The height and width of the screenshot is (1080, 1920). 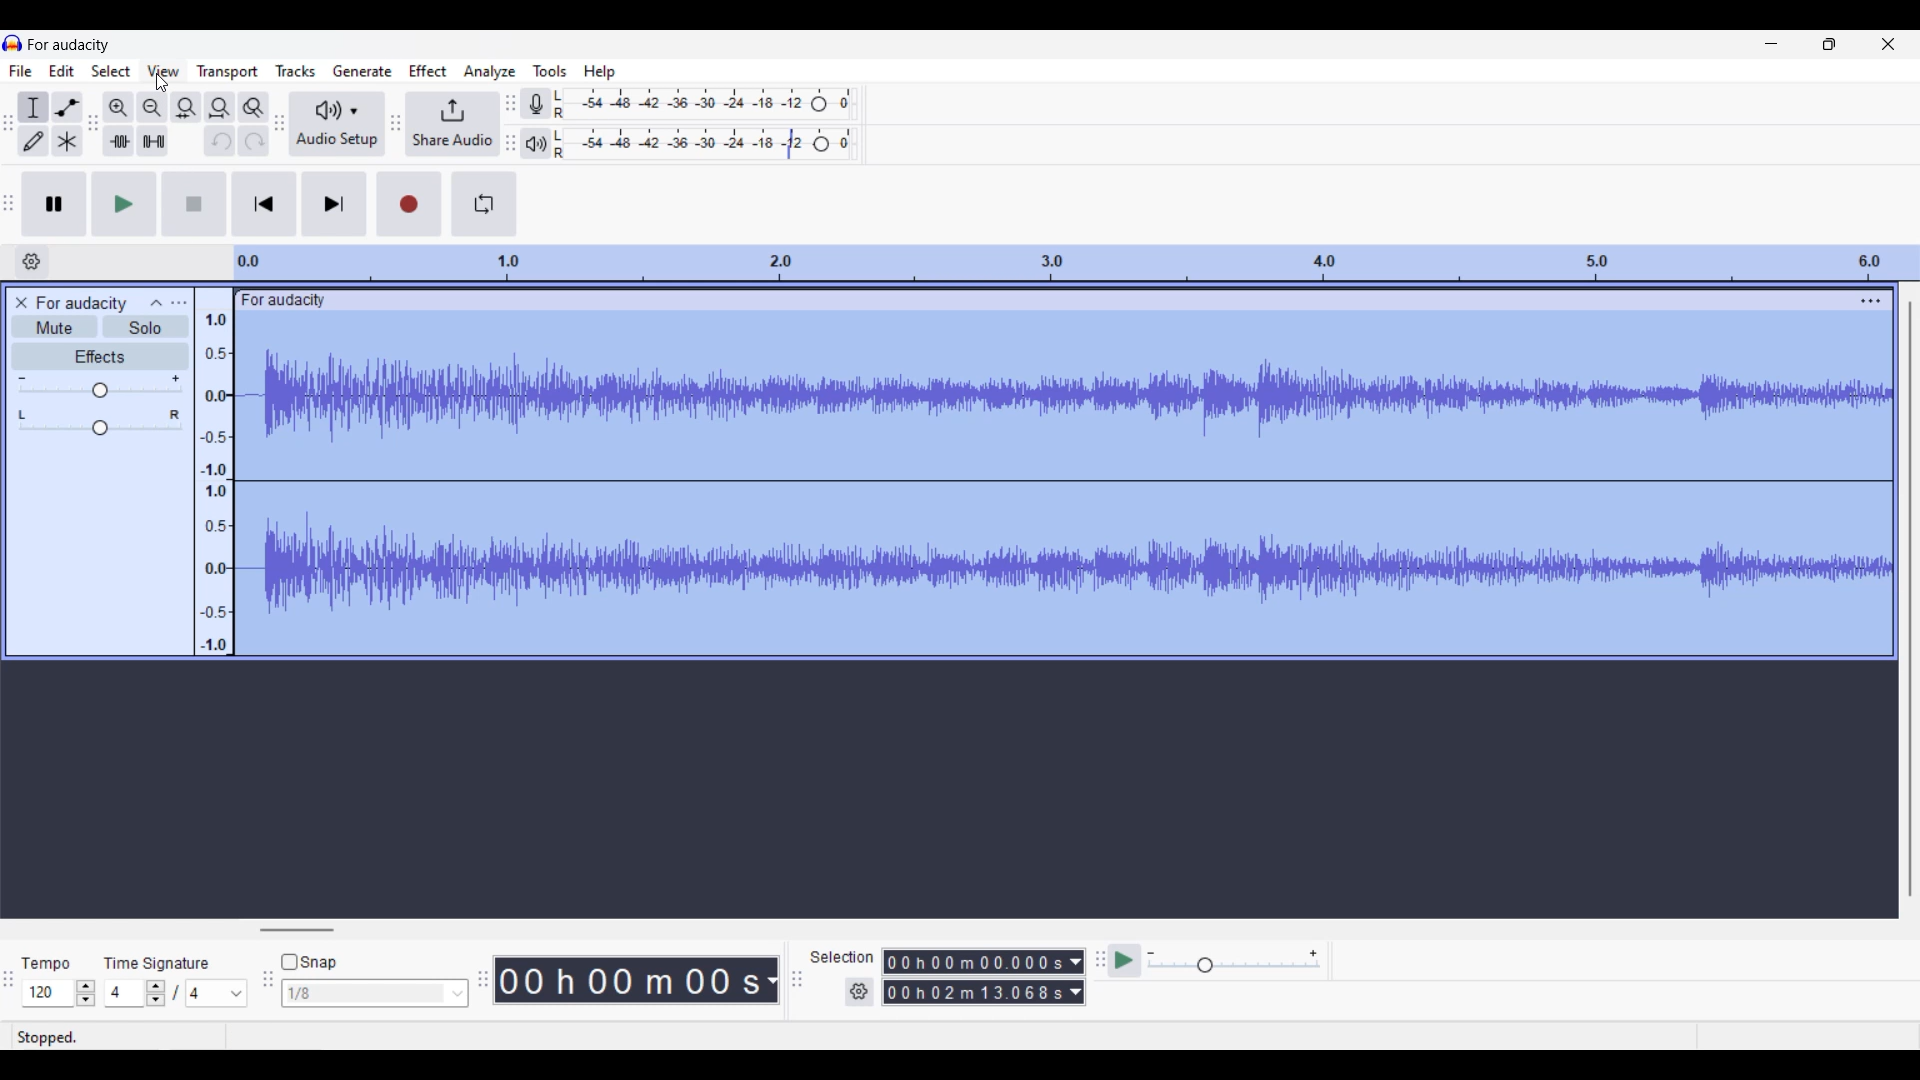 What do you see at coordinates (70, 45) in the screenshot?
I see `Project name` at bounding box center [70, 45].